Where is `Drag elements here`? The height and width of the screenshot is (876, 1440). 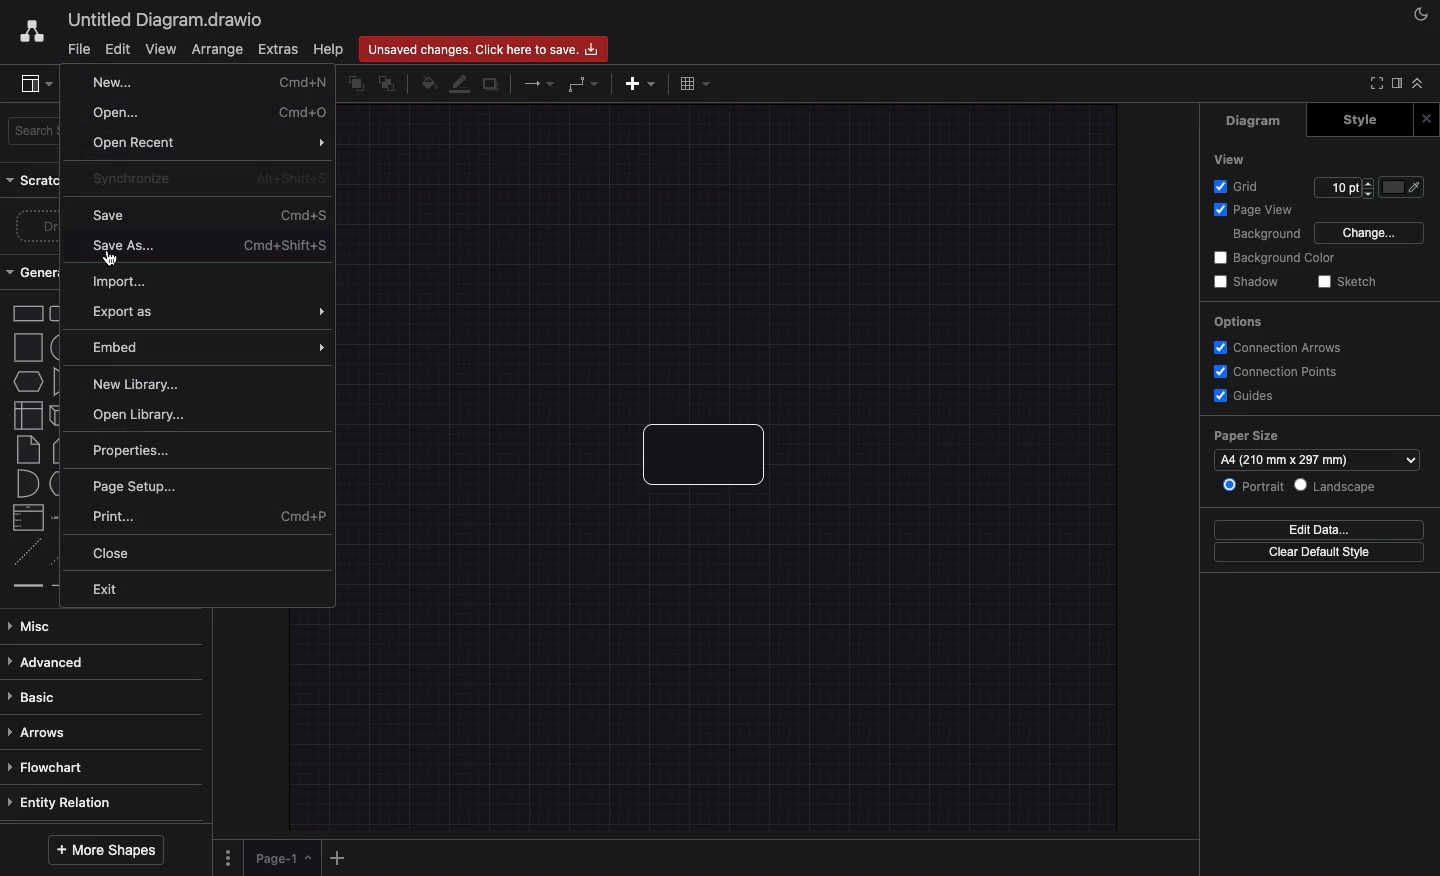
Drag elements here is located at coordinates (38, 227).